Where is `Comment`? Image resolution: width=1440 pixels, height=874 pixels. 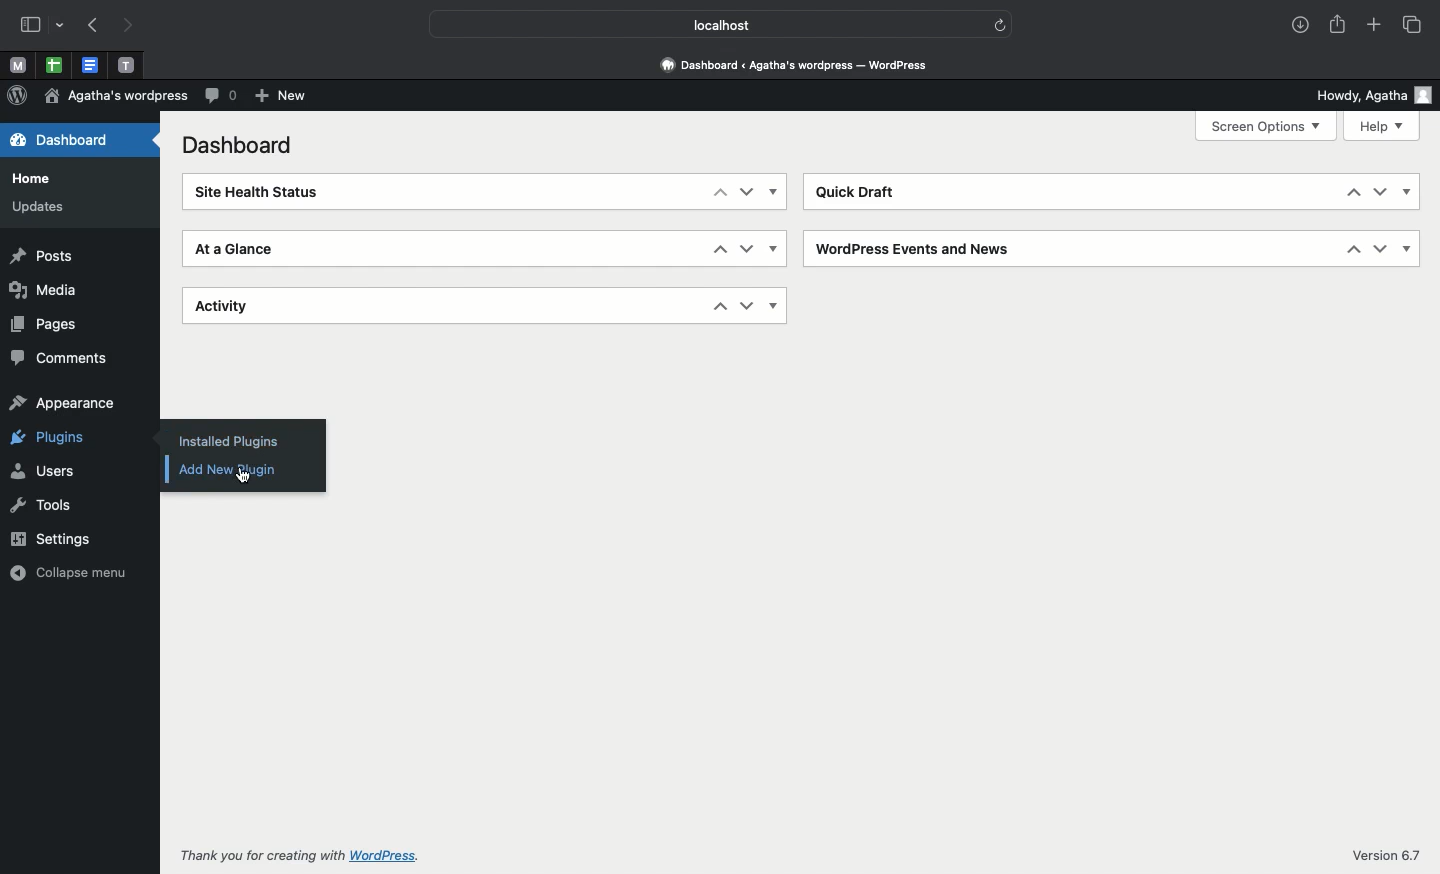
Comment is located at coordinates (219, 97).